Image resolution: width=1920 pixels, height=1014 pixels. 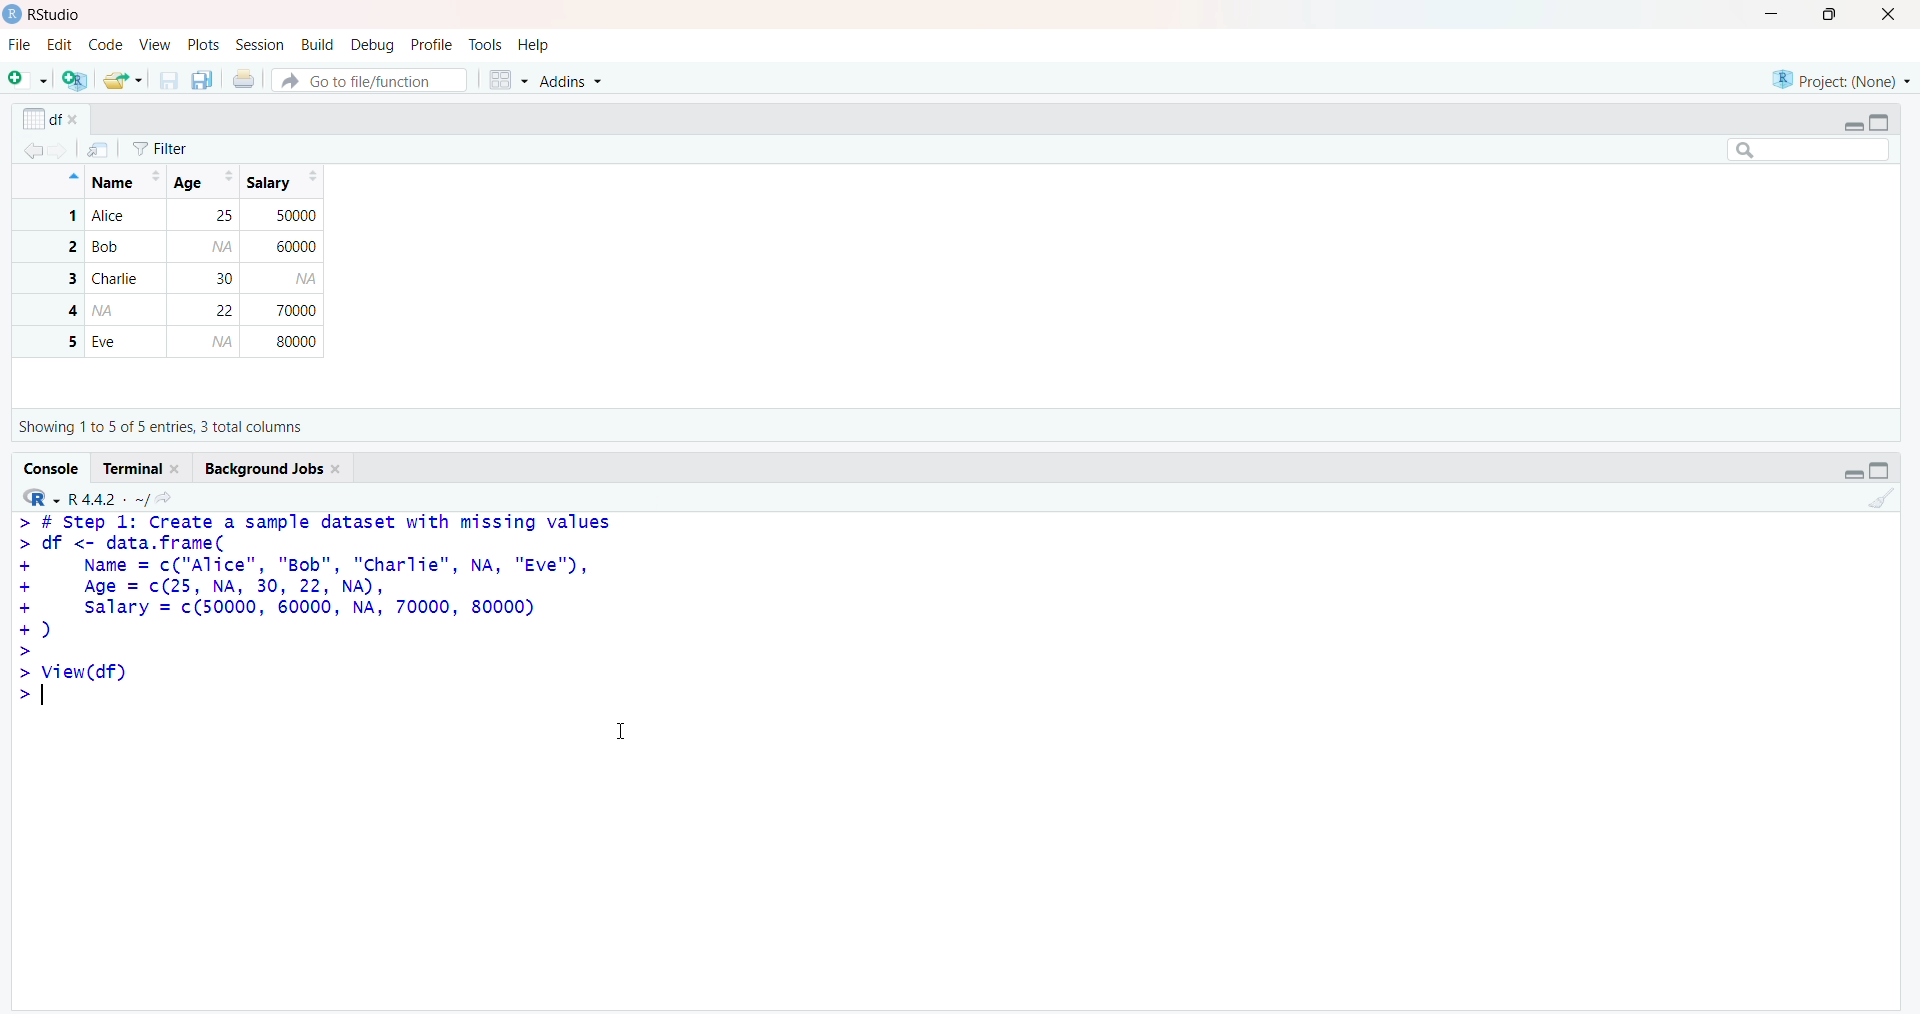 What do you see at coordinates (324, 629) in the screenshot?
I see `> # Step Ll: (Create a sample dataset with missing values
> df <- data.frame(
+ Name = c("Alice", "Bob", "Charlie", NA, "Eve"),
+ Age = c(25, NA, 30, 22, NA),
+ salary = c(50000, 60000, NA, 70000, 80000)
+)
>
> View(df)
>
I` at bounding box center [324, 629].